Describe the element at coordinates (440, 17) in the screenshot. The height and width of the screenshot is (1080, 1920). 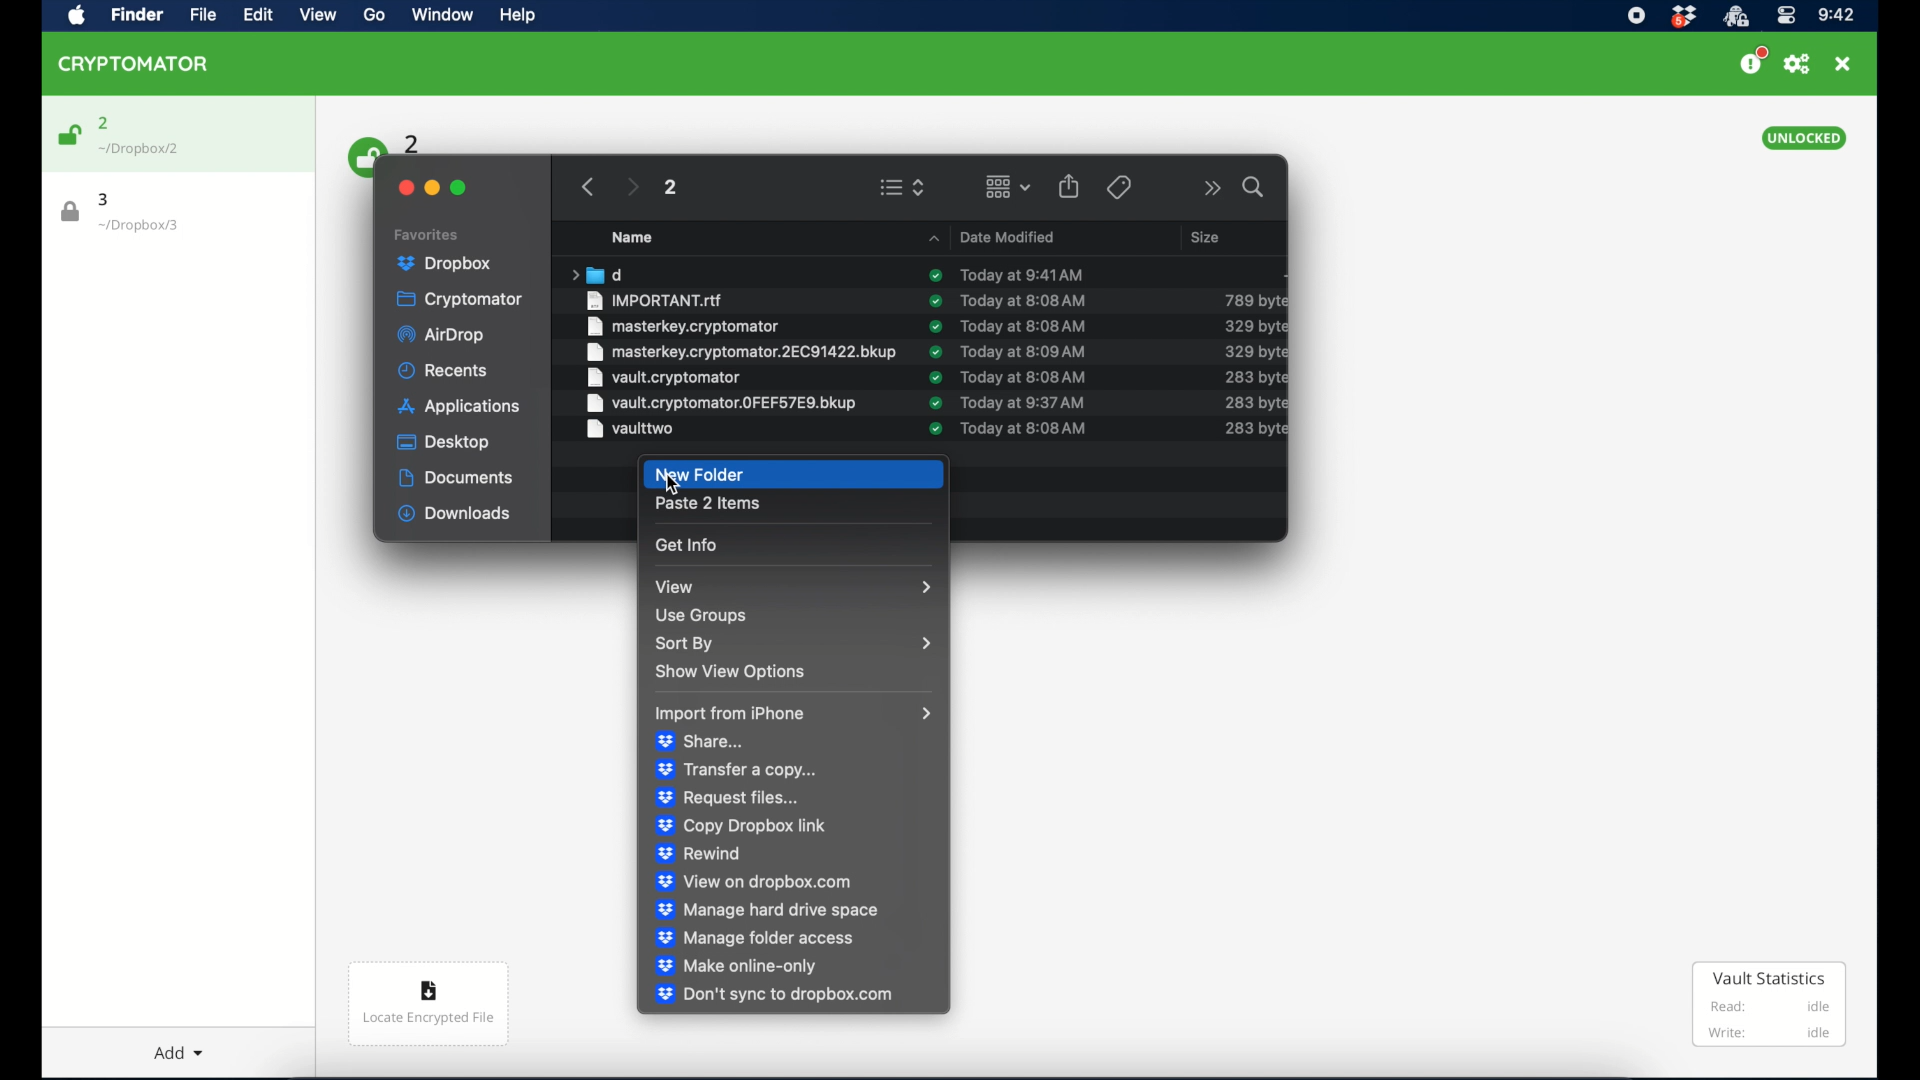
I see `window` at that location.